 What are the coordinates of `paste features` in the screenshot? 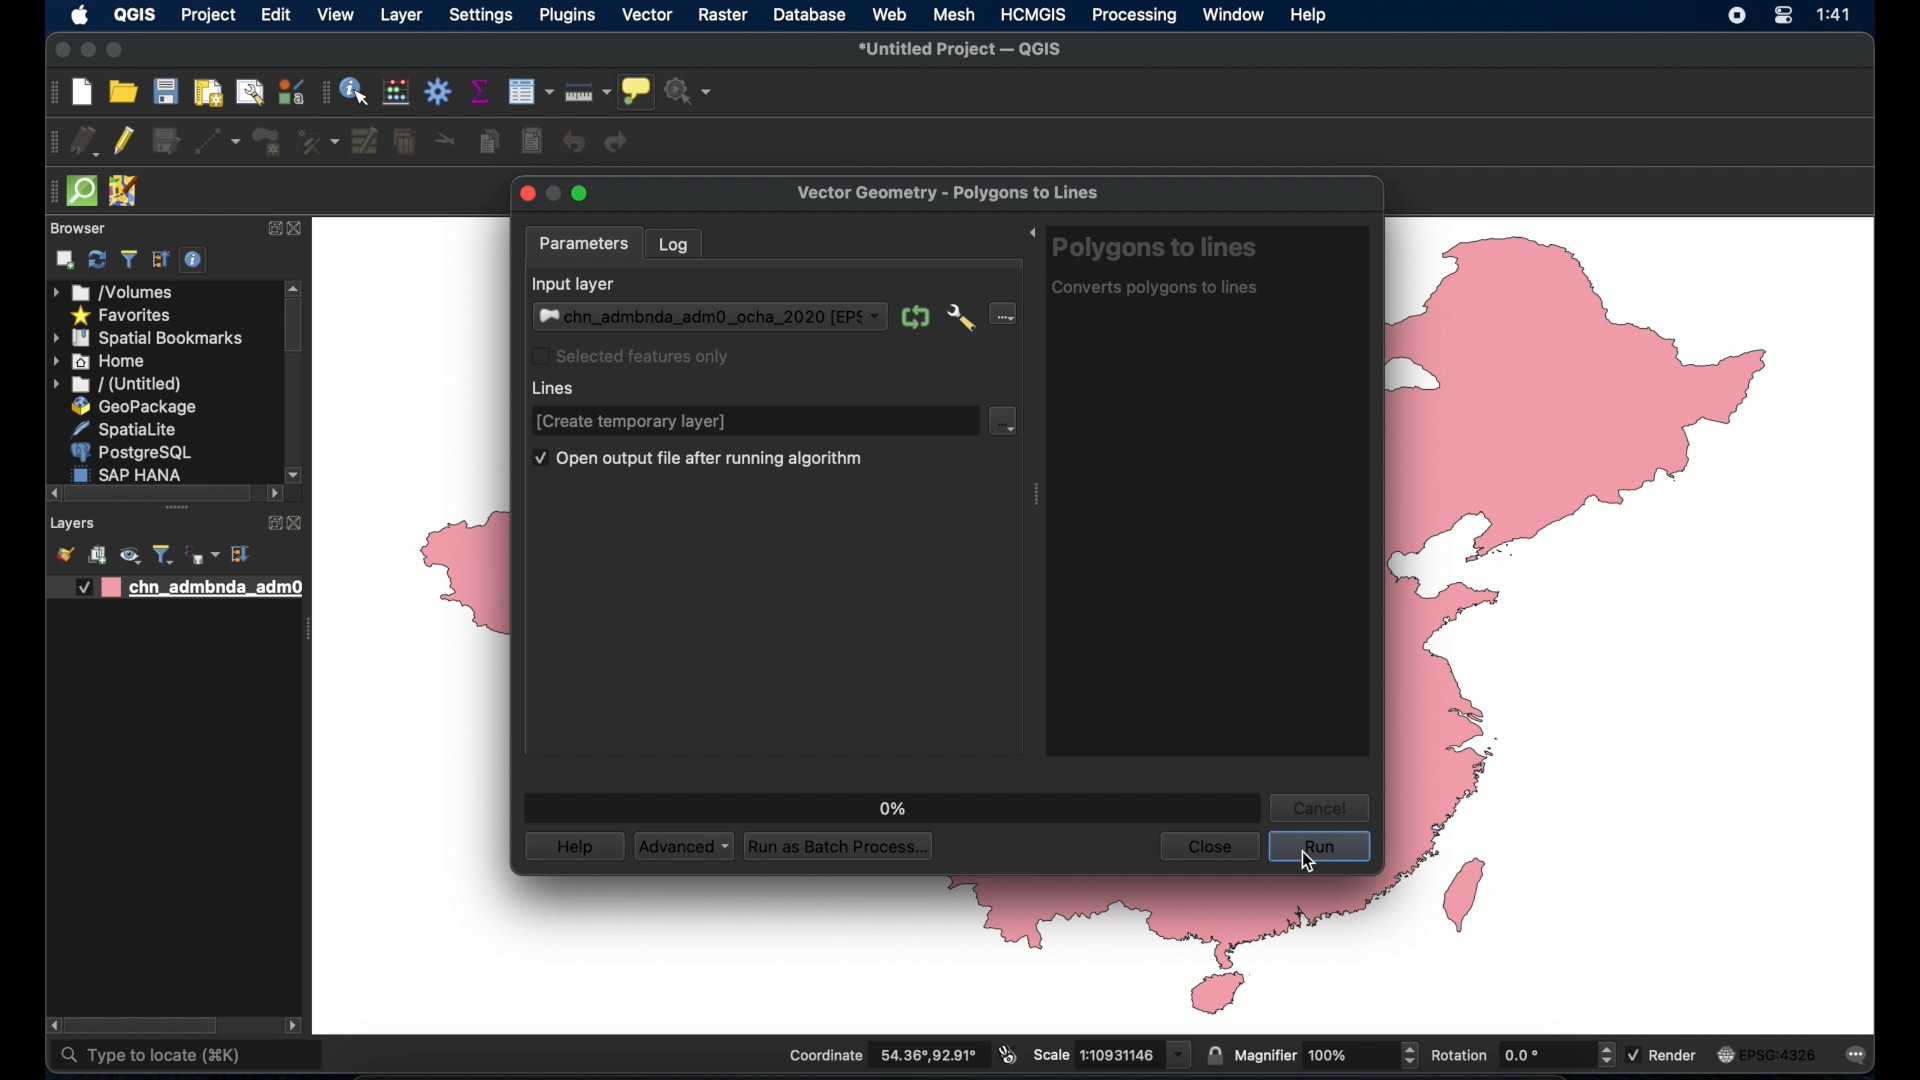 It's located at (534, 142).